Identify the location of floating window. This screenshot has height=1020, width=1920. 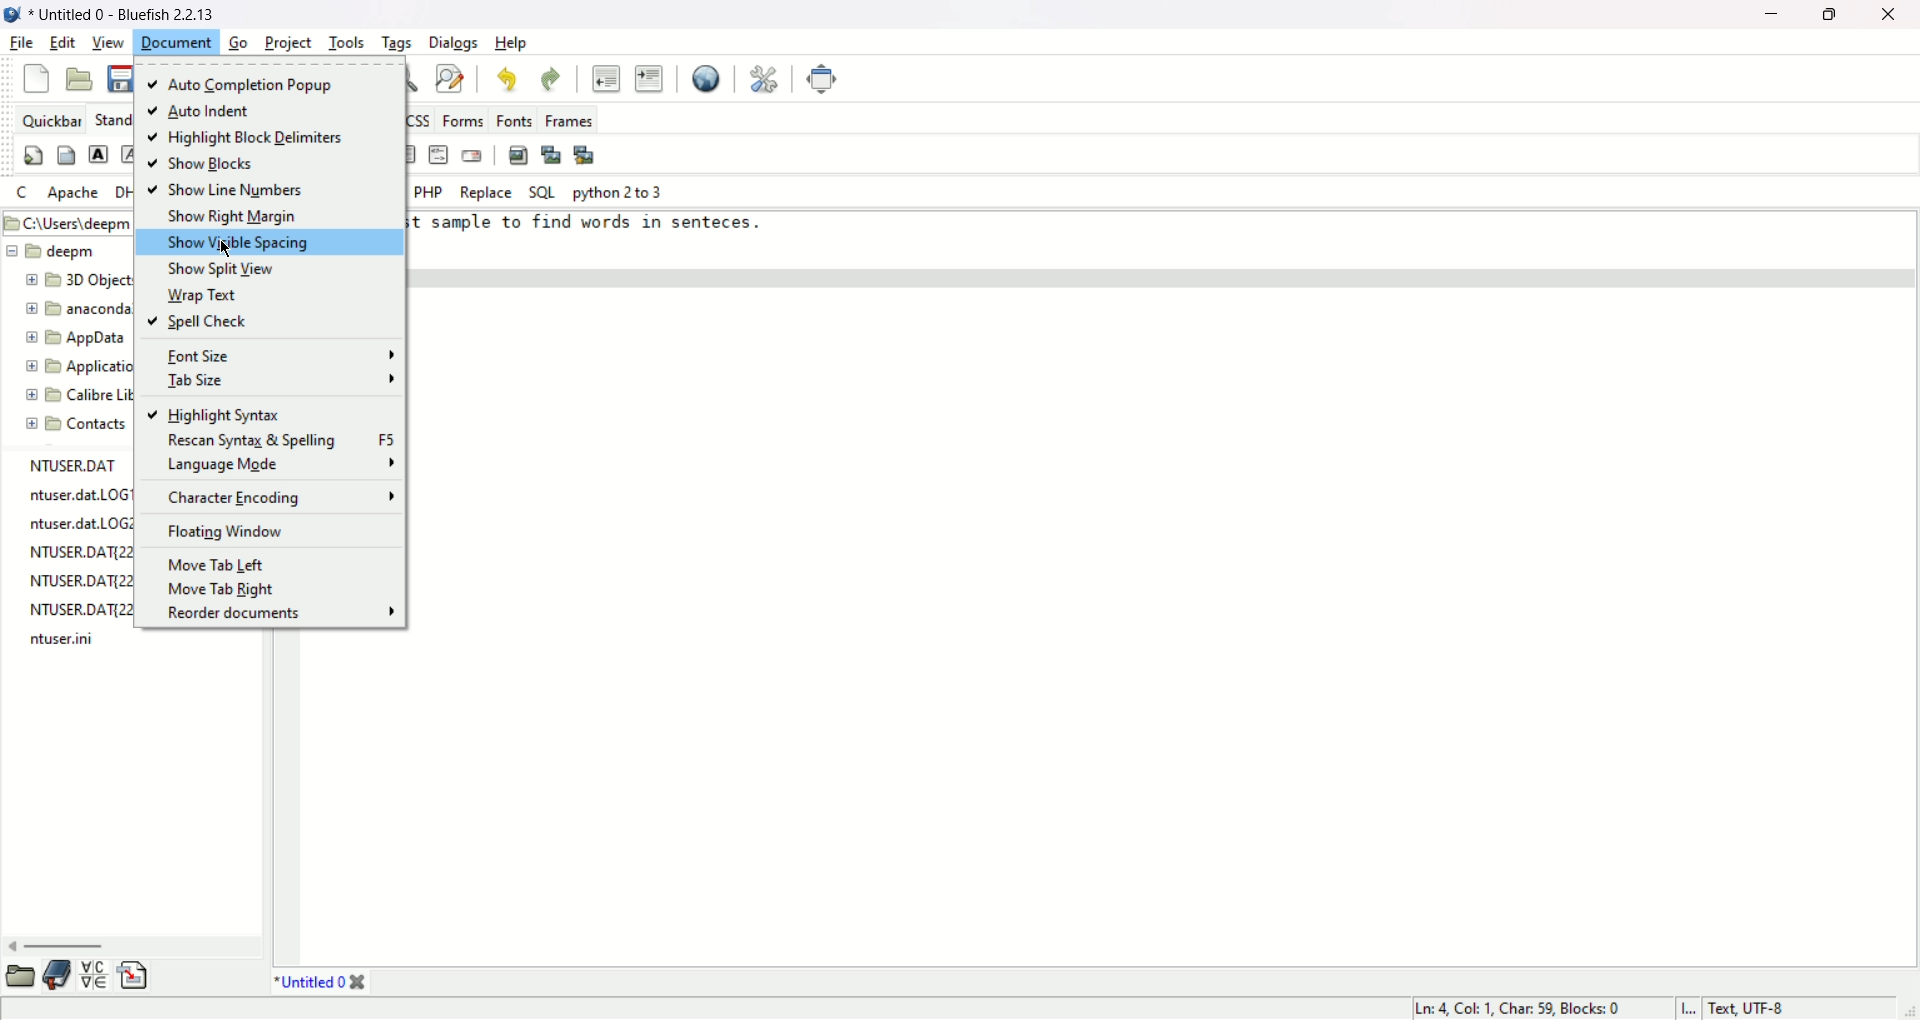
(255, 530).